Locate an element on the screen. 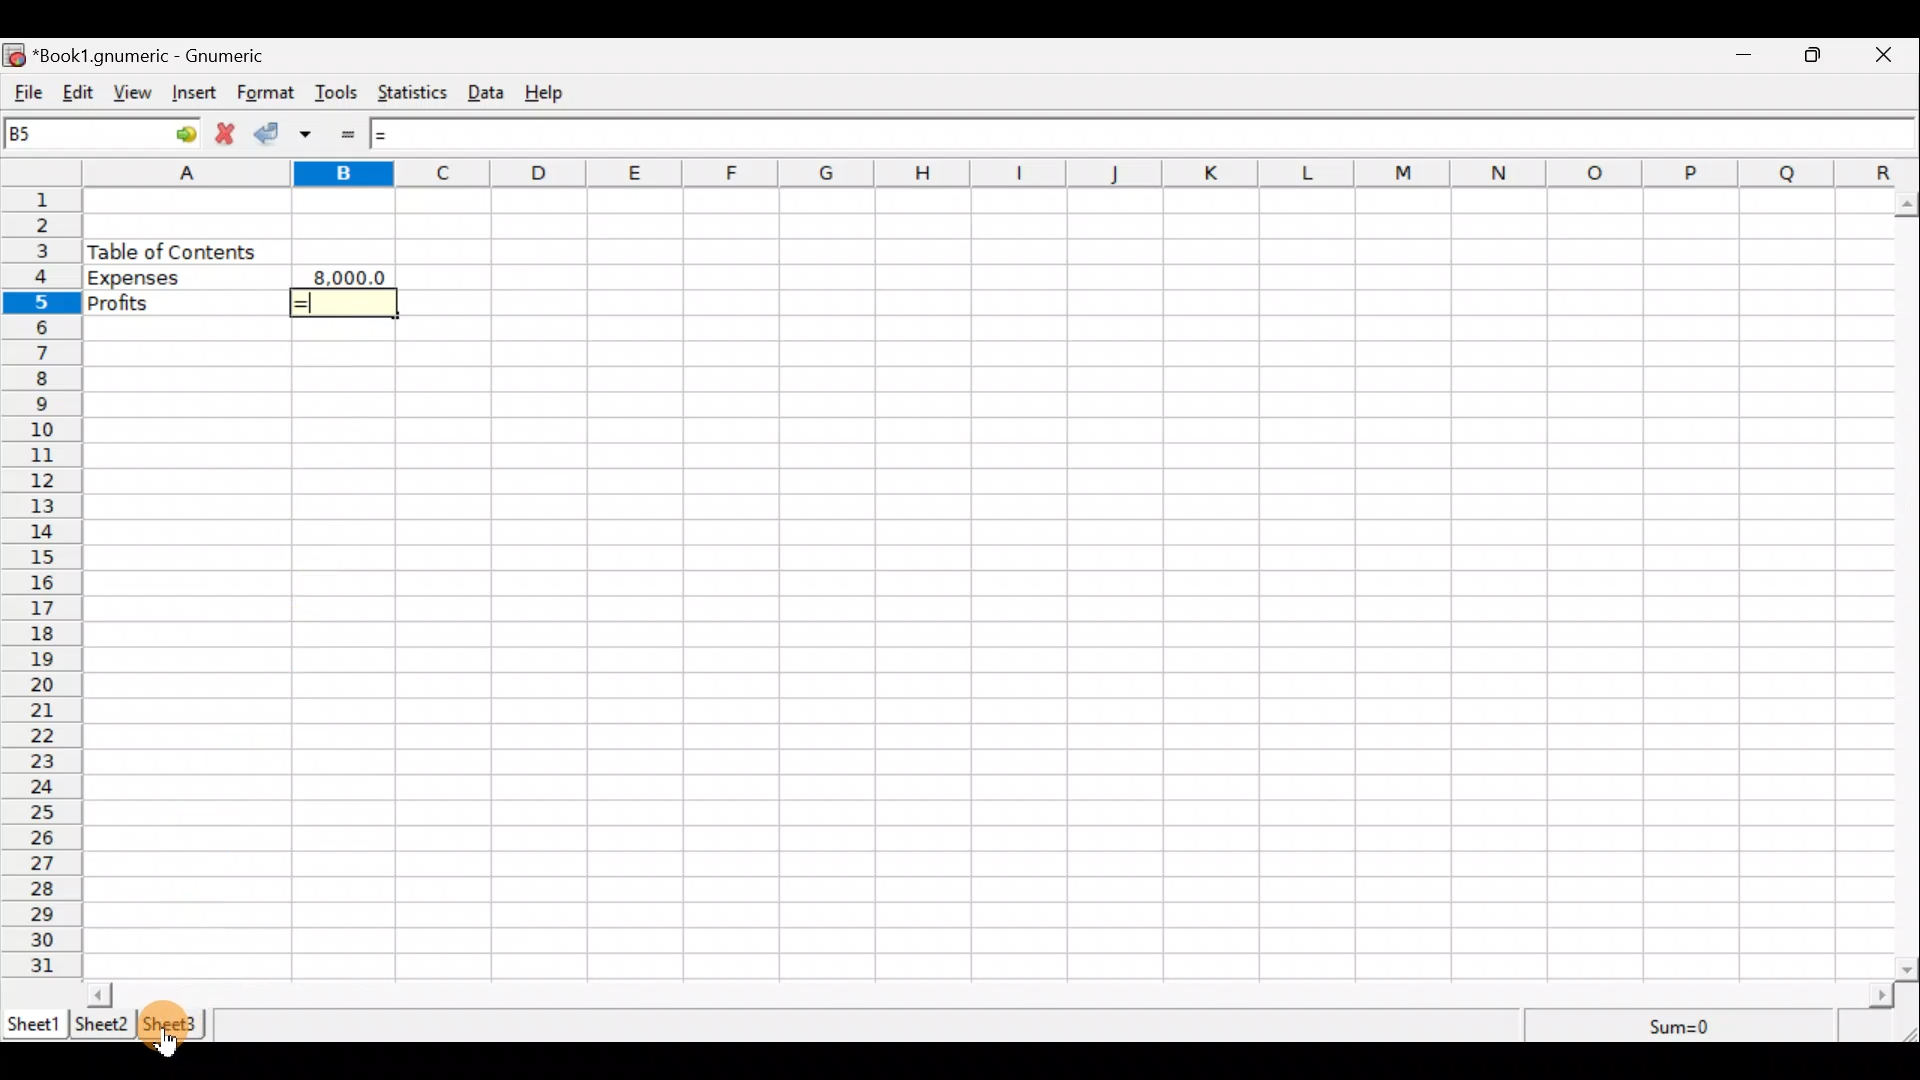 The height and width of the screenshot is (1080, 1920). Maximize/Minimize is located at coordinates (1819, 55).